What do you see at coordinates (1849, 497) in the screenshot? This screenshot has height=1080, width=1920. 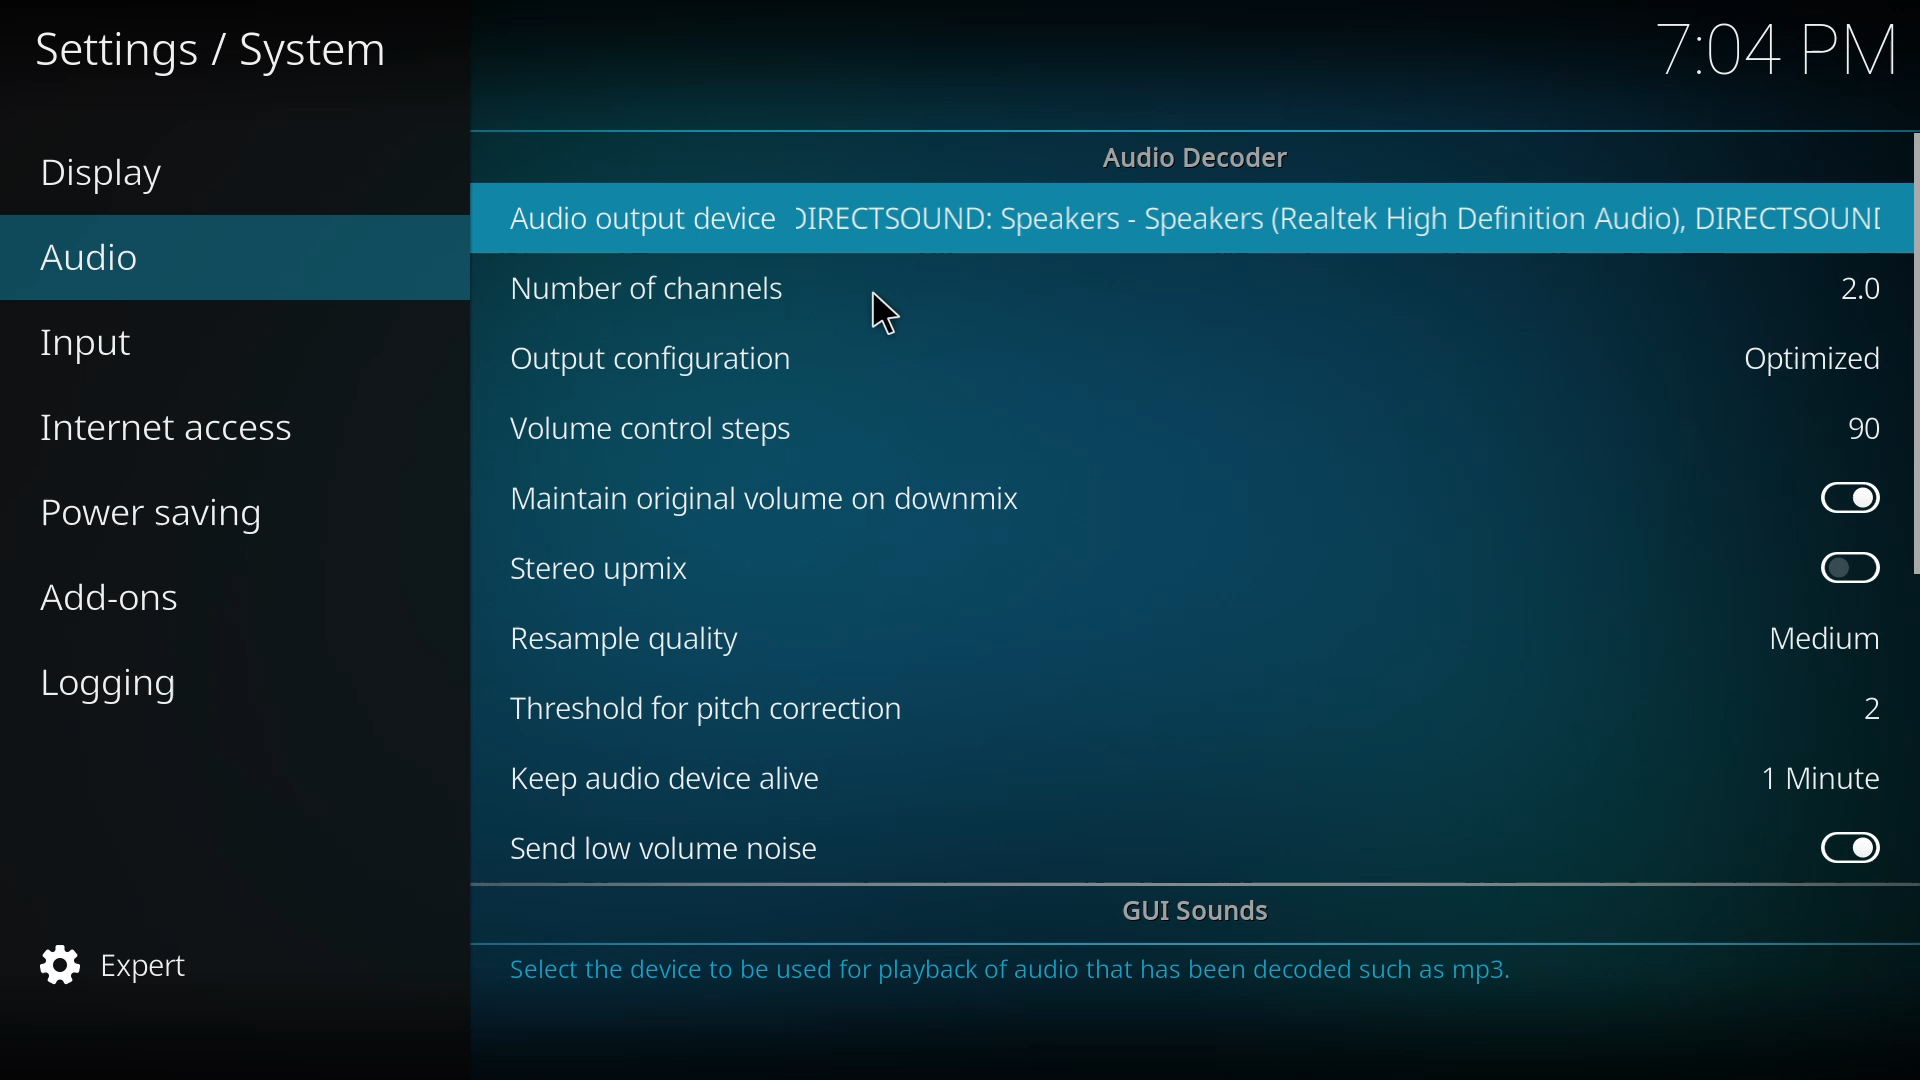 I see `enabled` at bounding box center [1849, 497].